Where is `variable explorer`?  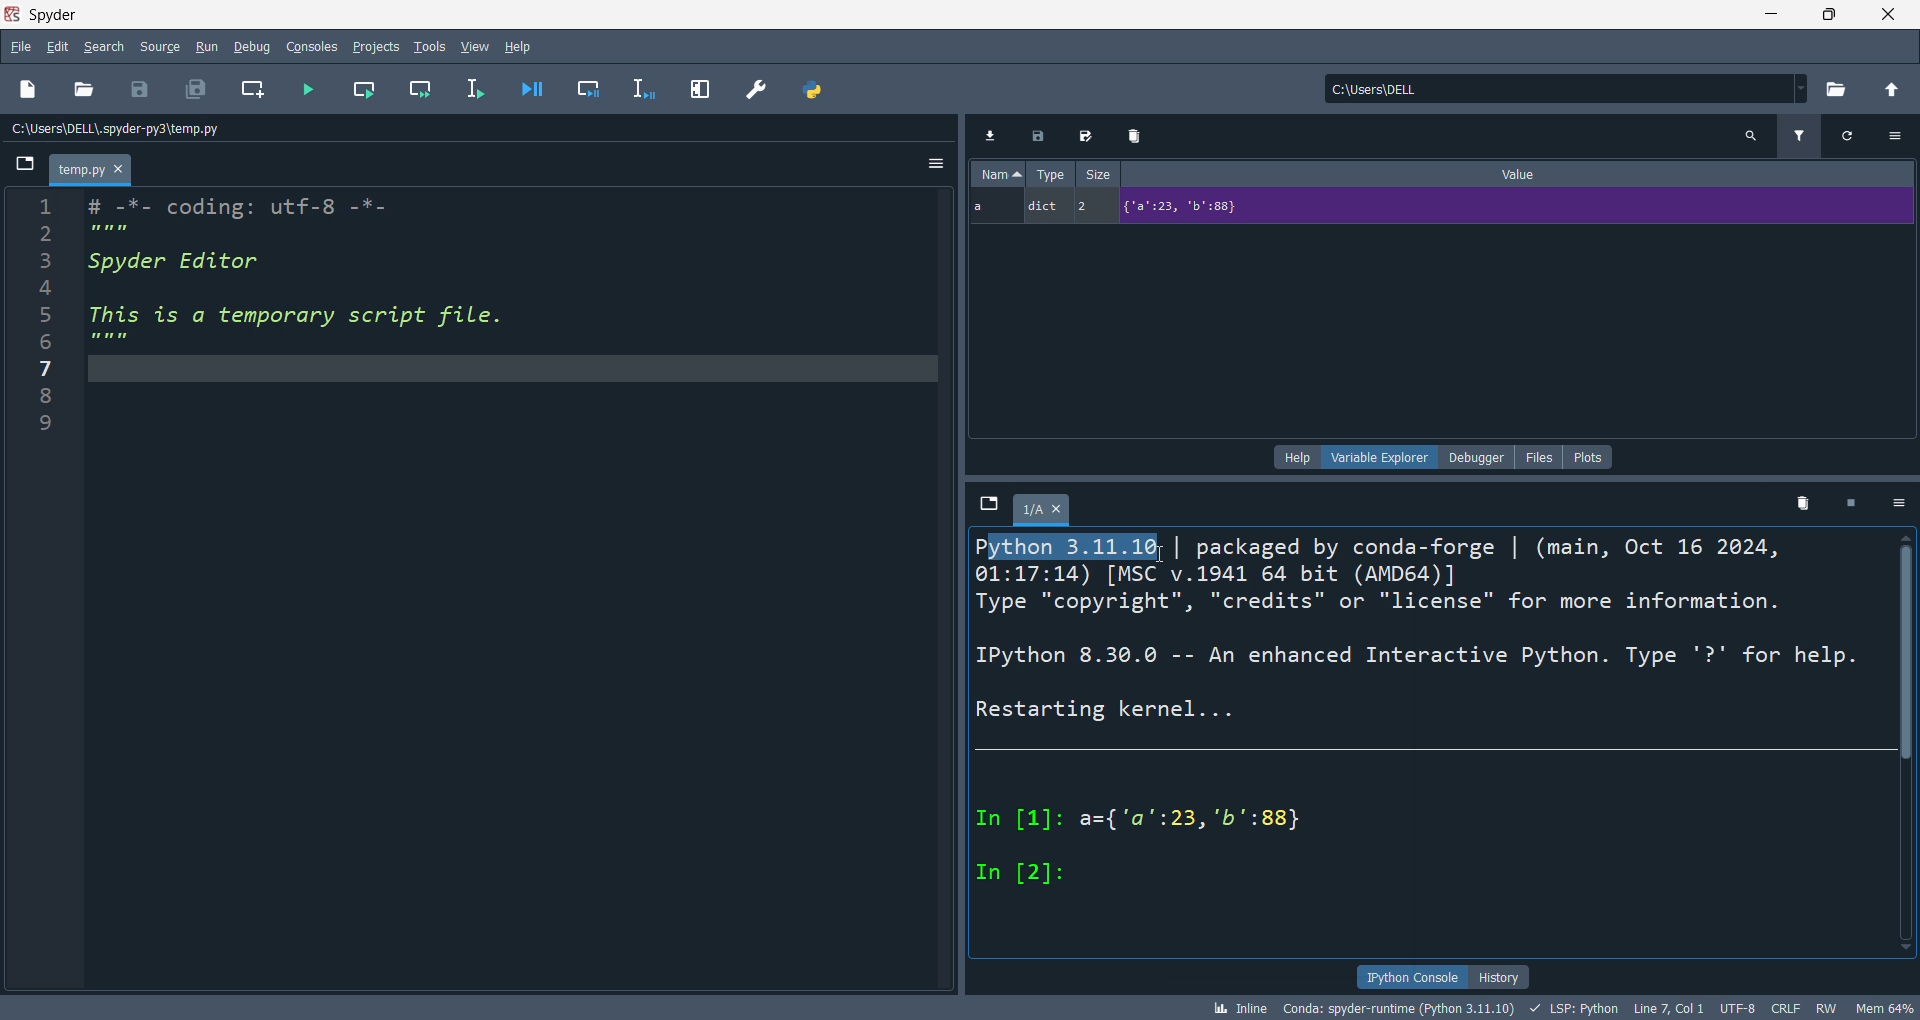
variable explorer is located at coordinates (1378, 458).